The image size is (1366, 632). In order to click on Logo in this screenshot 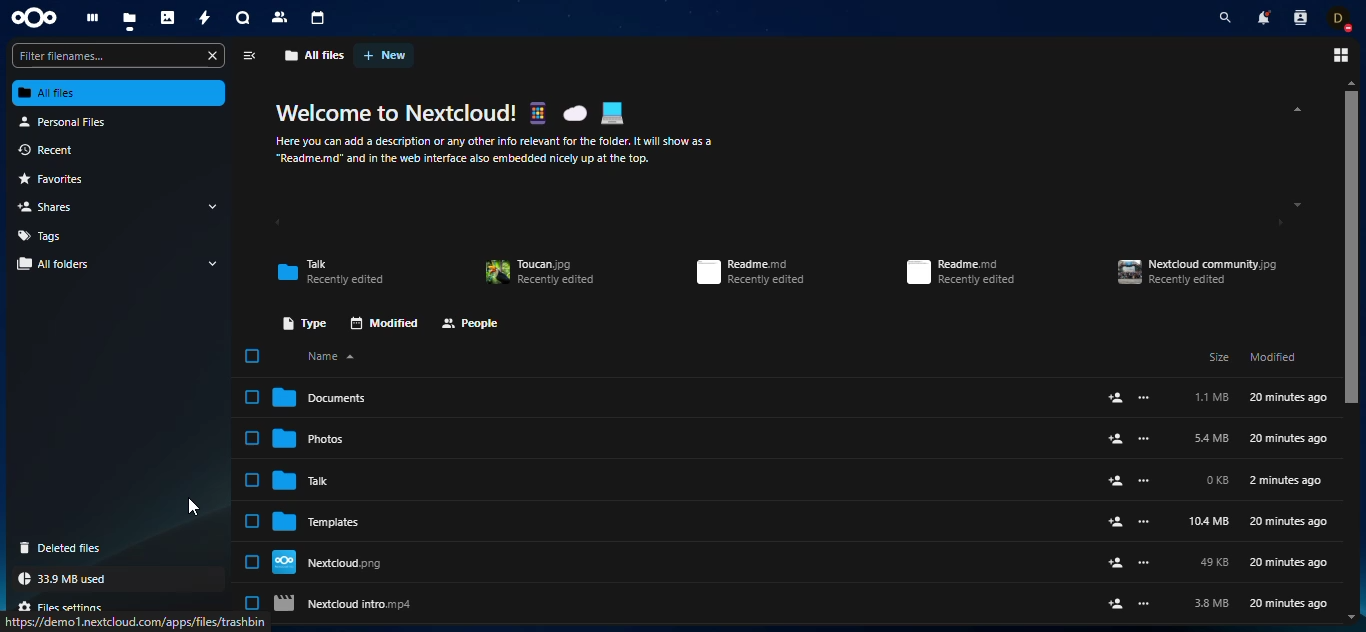, I will do `click(36, 17)`.